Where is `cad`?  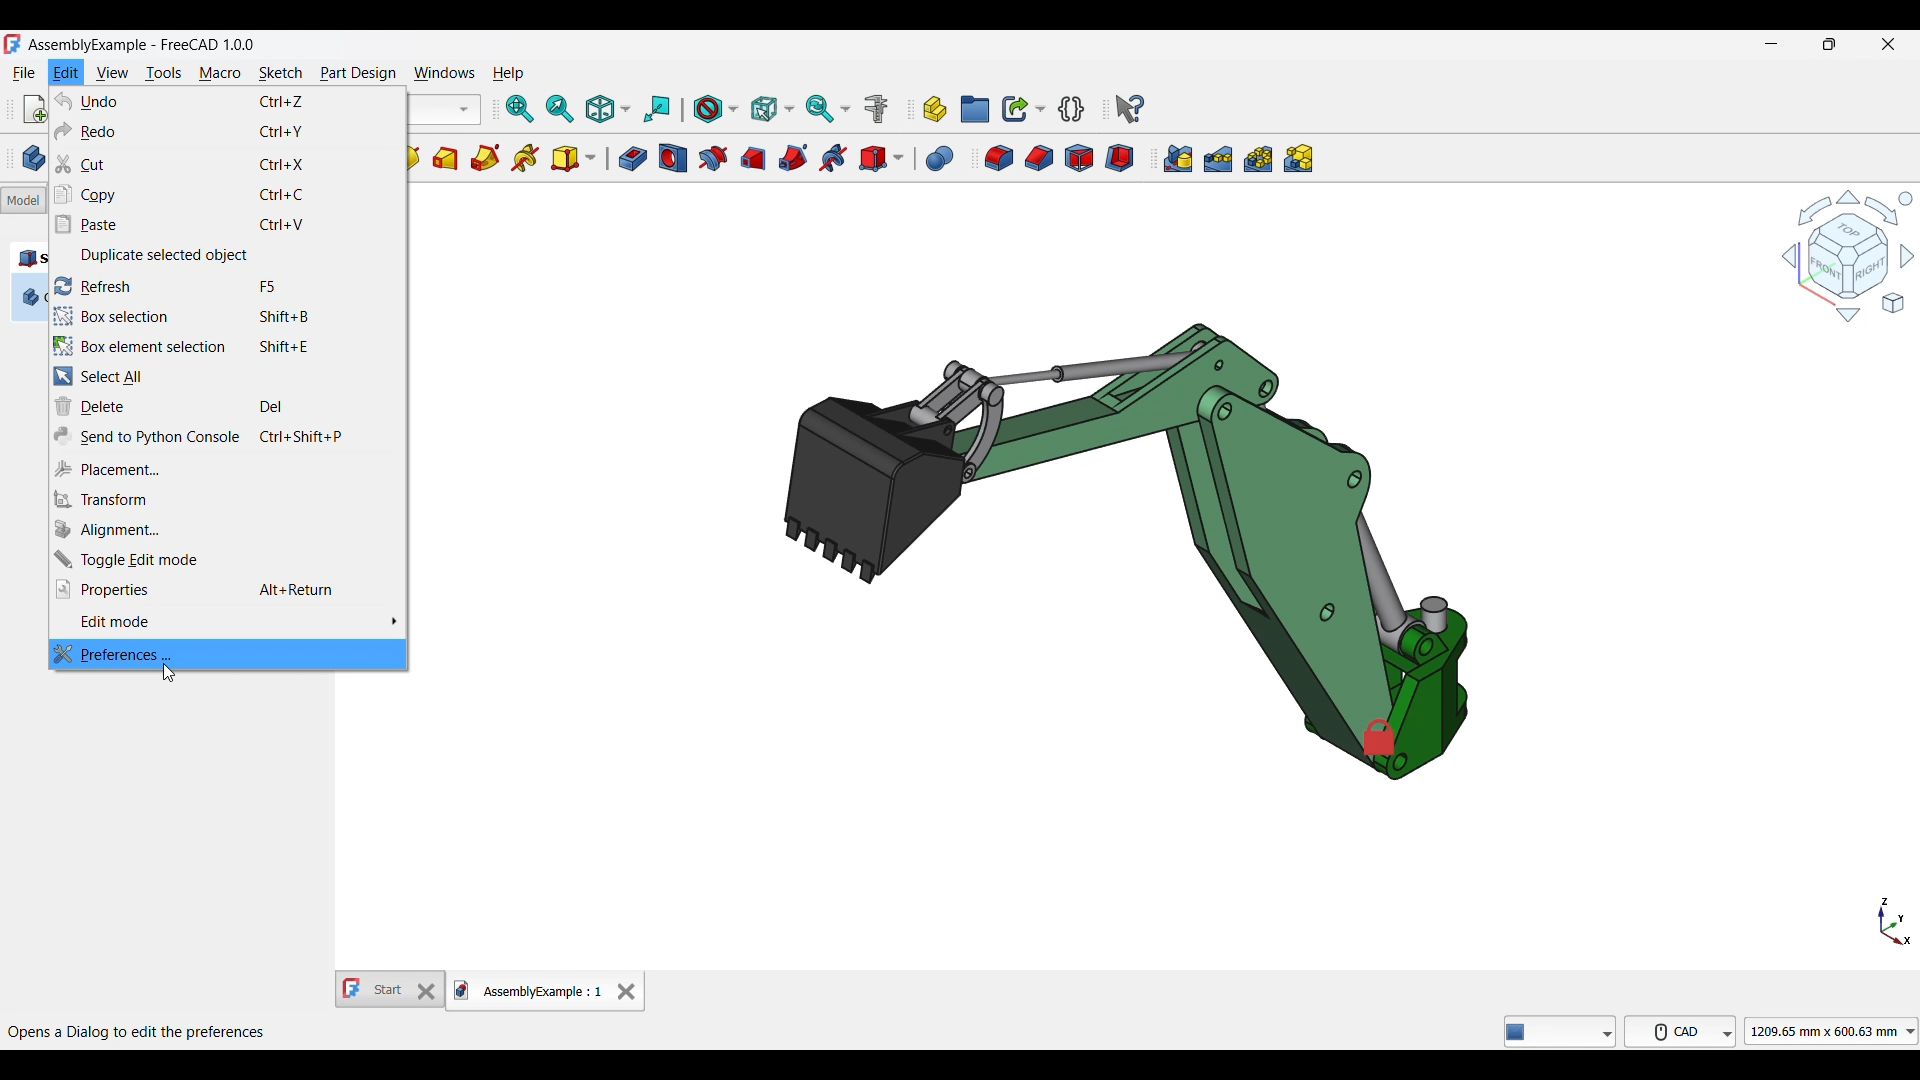
cad is located at coordinates (1681, 1031).